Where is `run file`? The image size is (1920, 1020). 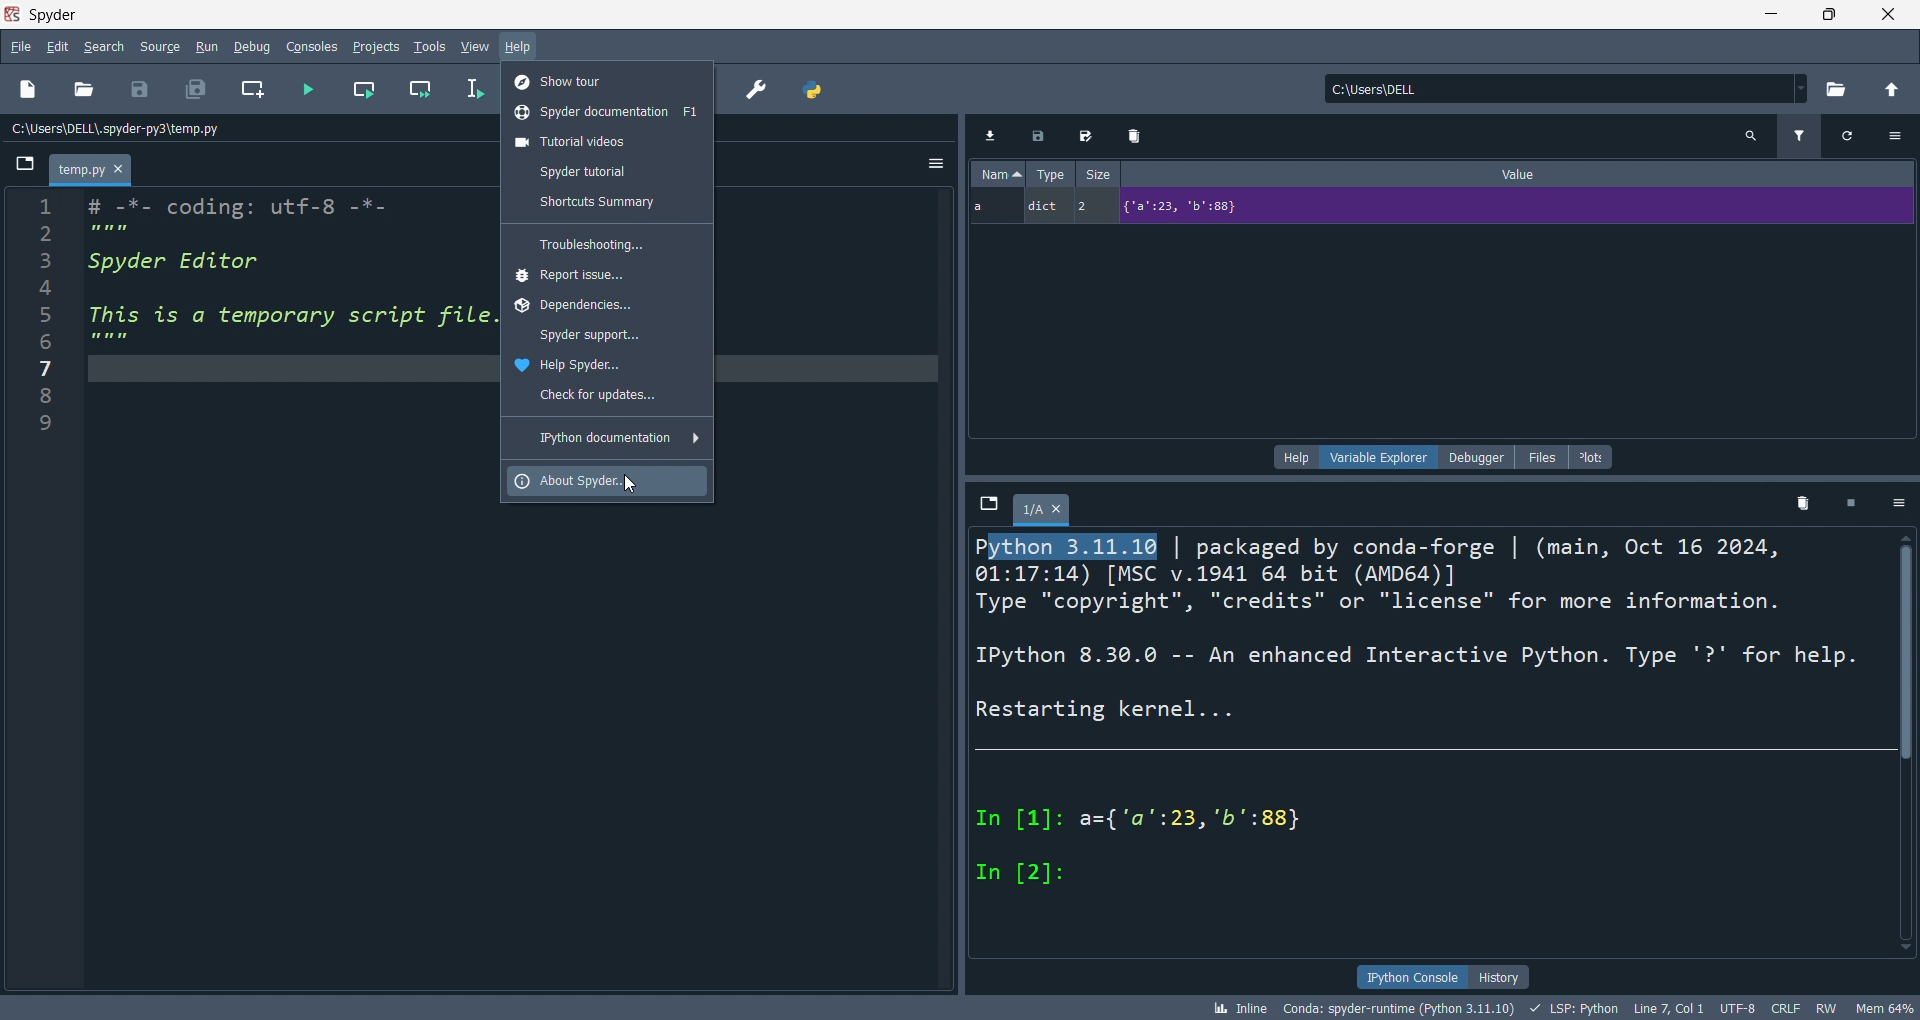
run file is located at coordinates (309, 90).